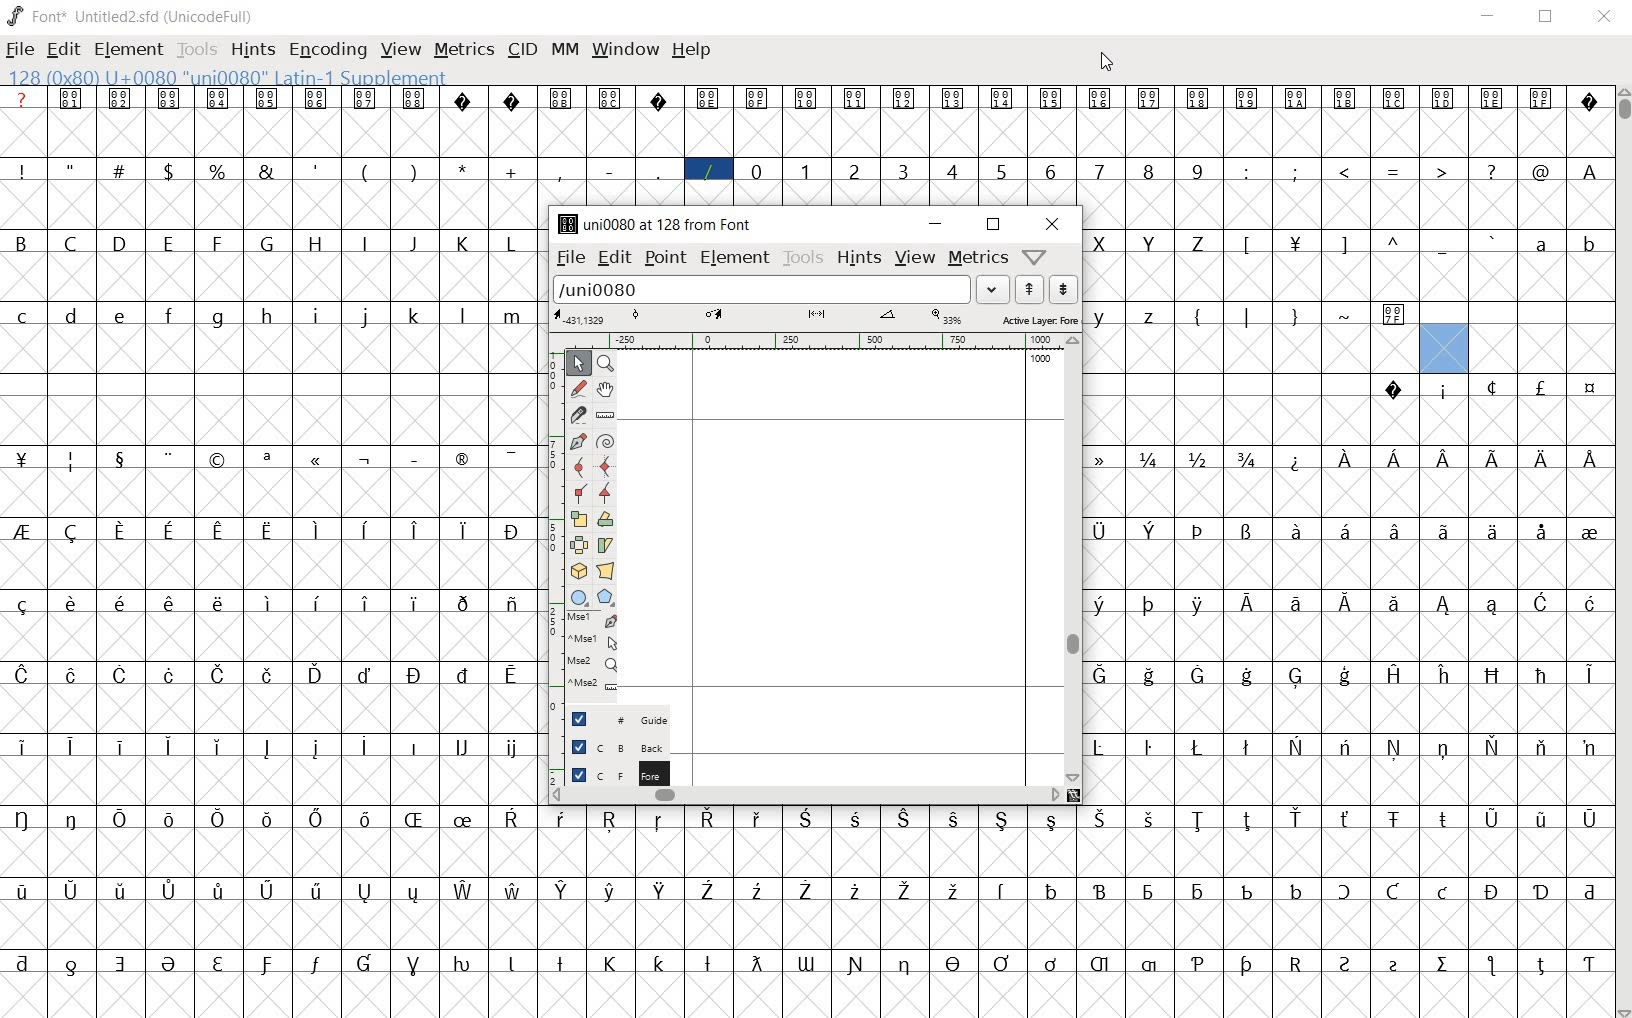 This screenshot has width=1632, height=1018. Describe the element at coordinates (707, 99) in the screenshot. I see `glyph` at that location.